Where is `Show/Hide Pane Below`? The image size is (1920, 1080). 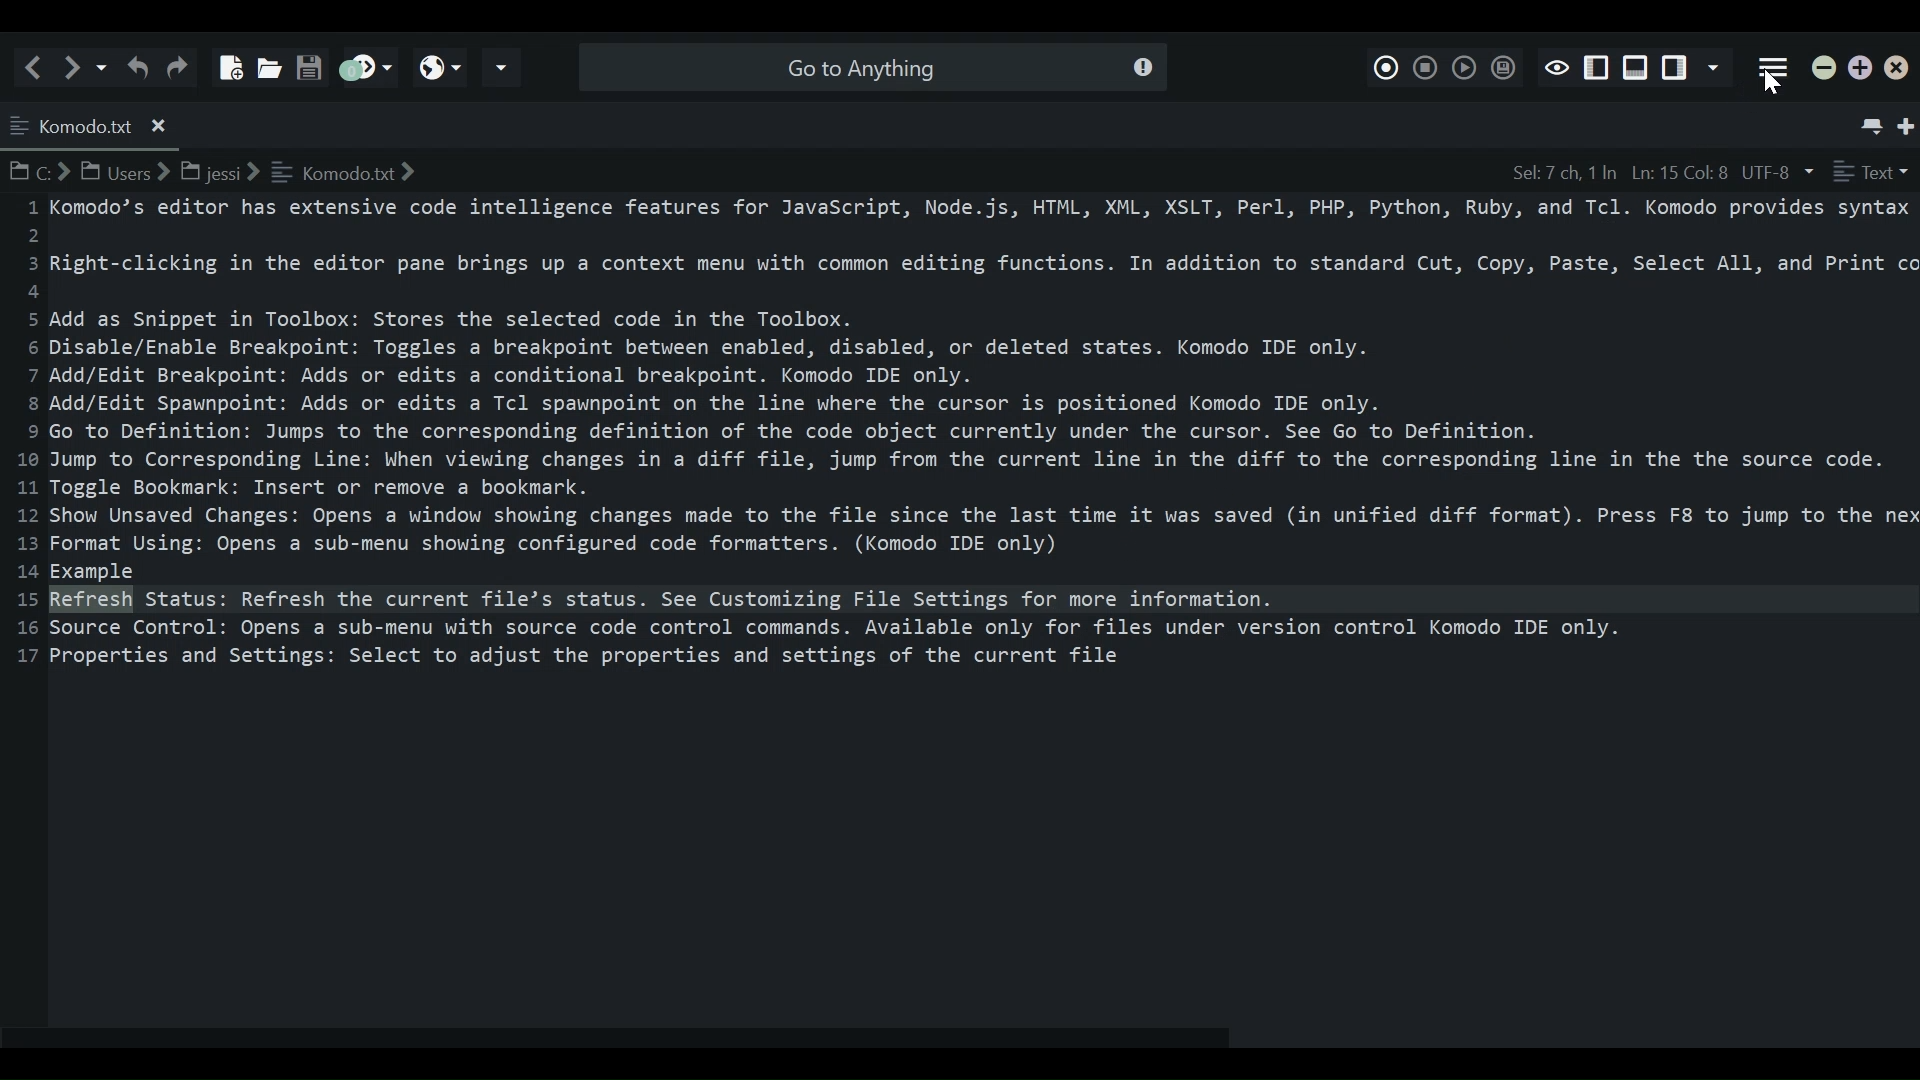
Show/Hide Pane Below is located at coordinates (1634, 68).